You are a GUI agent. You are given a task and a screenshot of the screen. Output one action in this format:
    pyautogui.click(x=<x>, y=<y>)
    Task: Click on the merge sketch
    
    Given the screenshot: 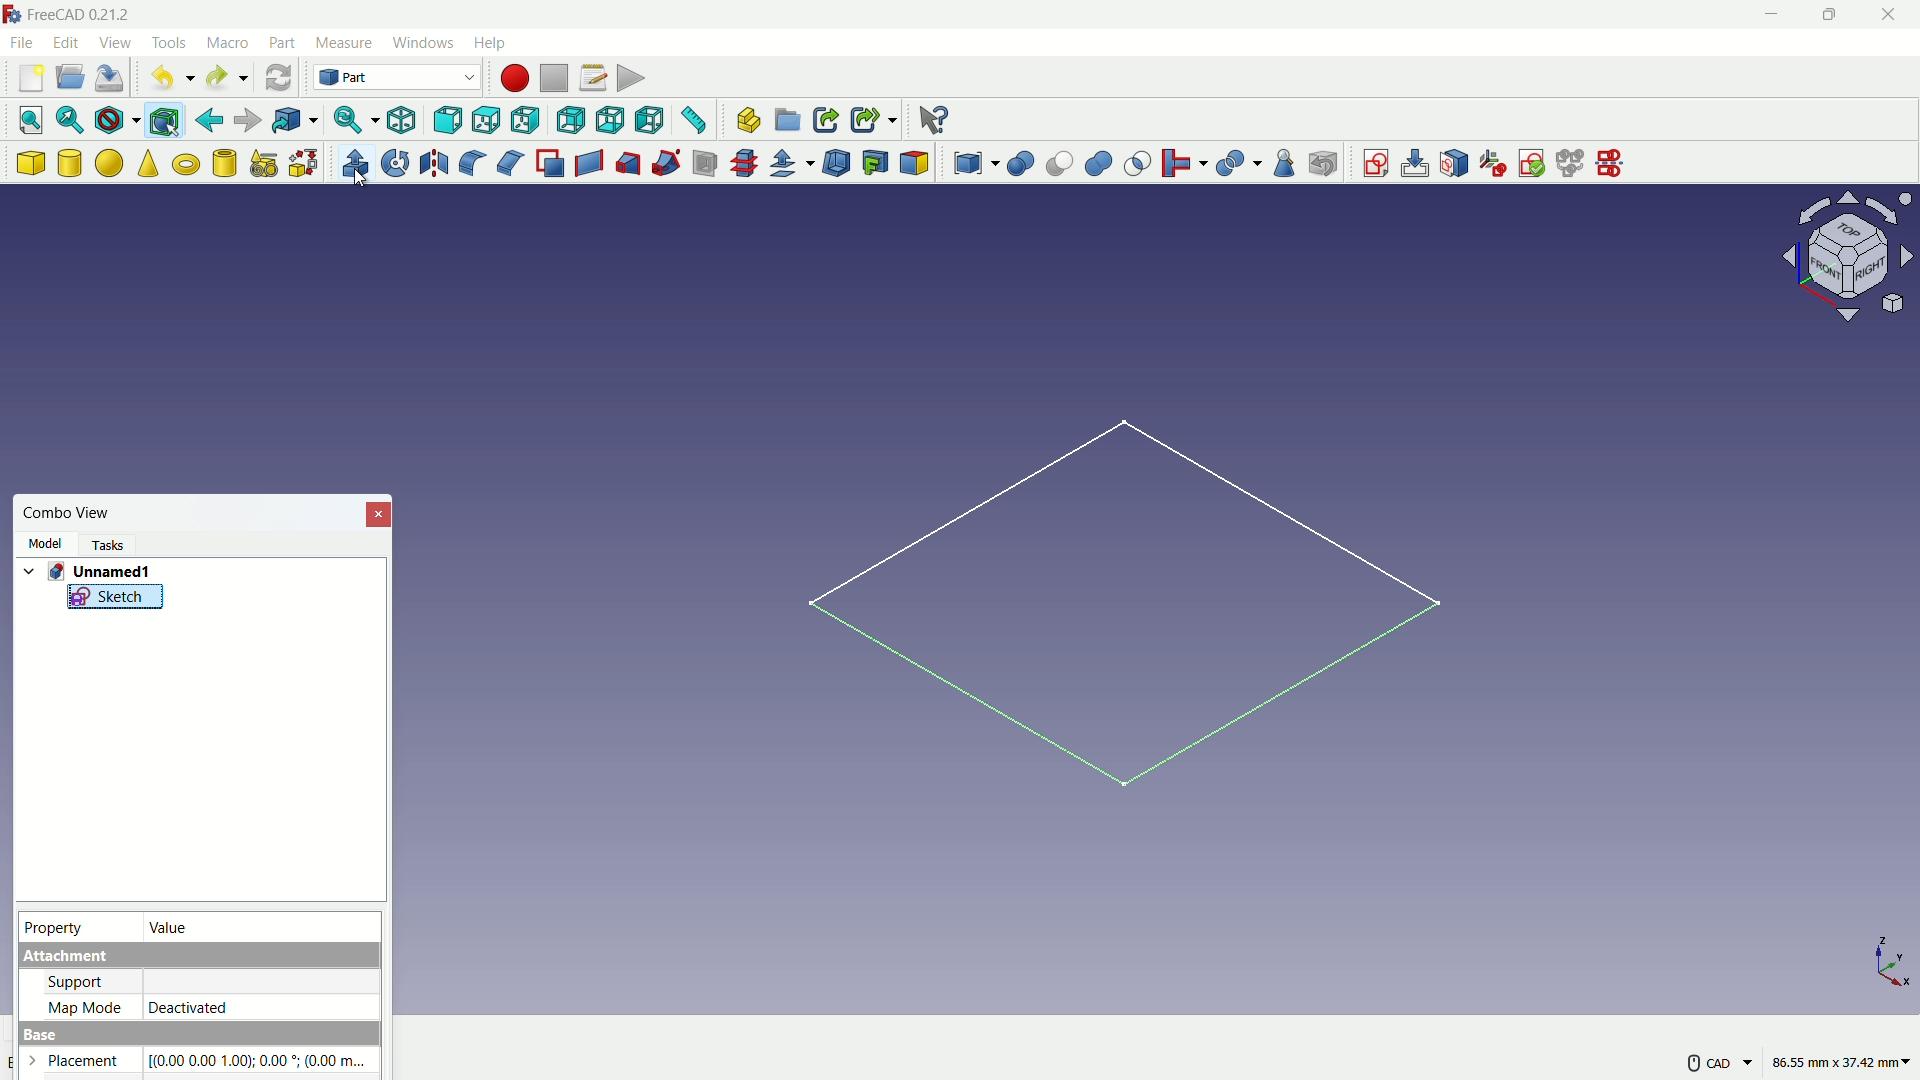 What is the action you would take?
    pyautogui.click(x=1571, y=162)
    